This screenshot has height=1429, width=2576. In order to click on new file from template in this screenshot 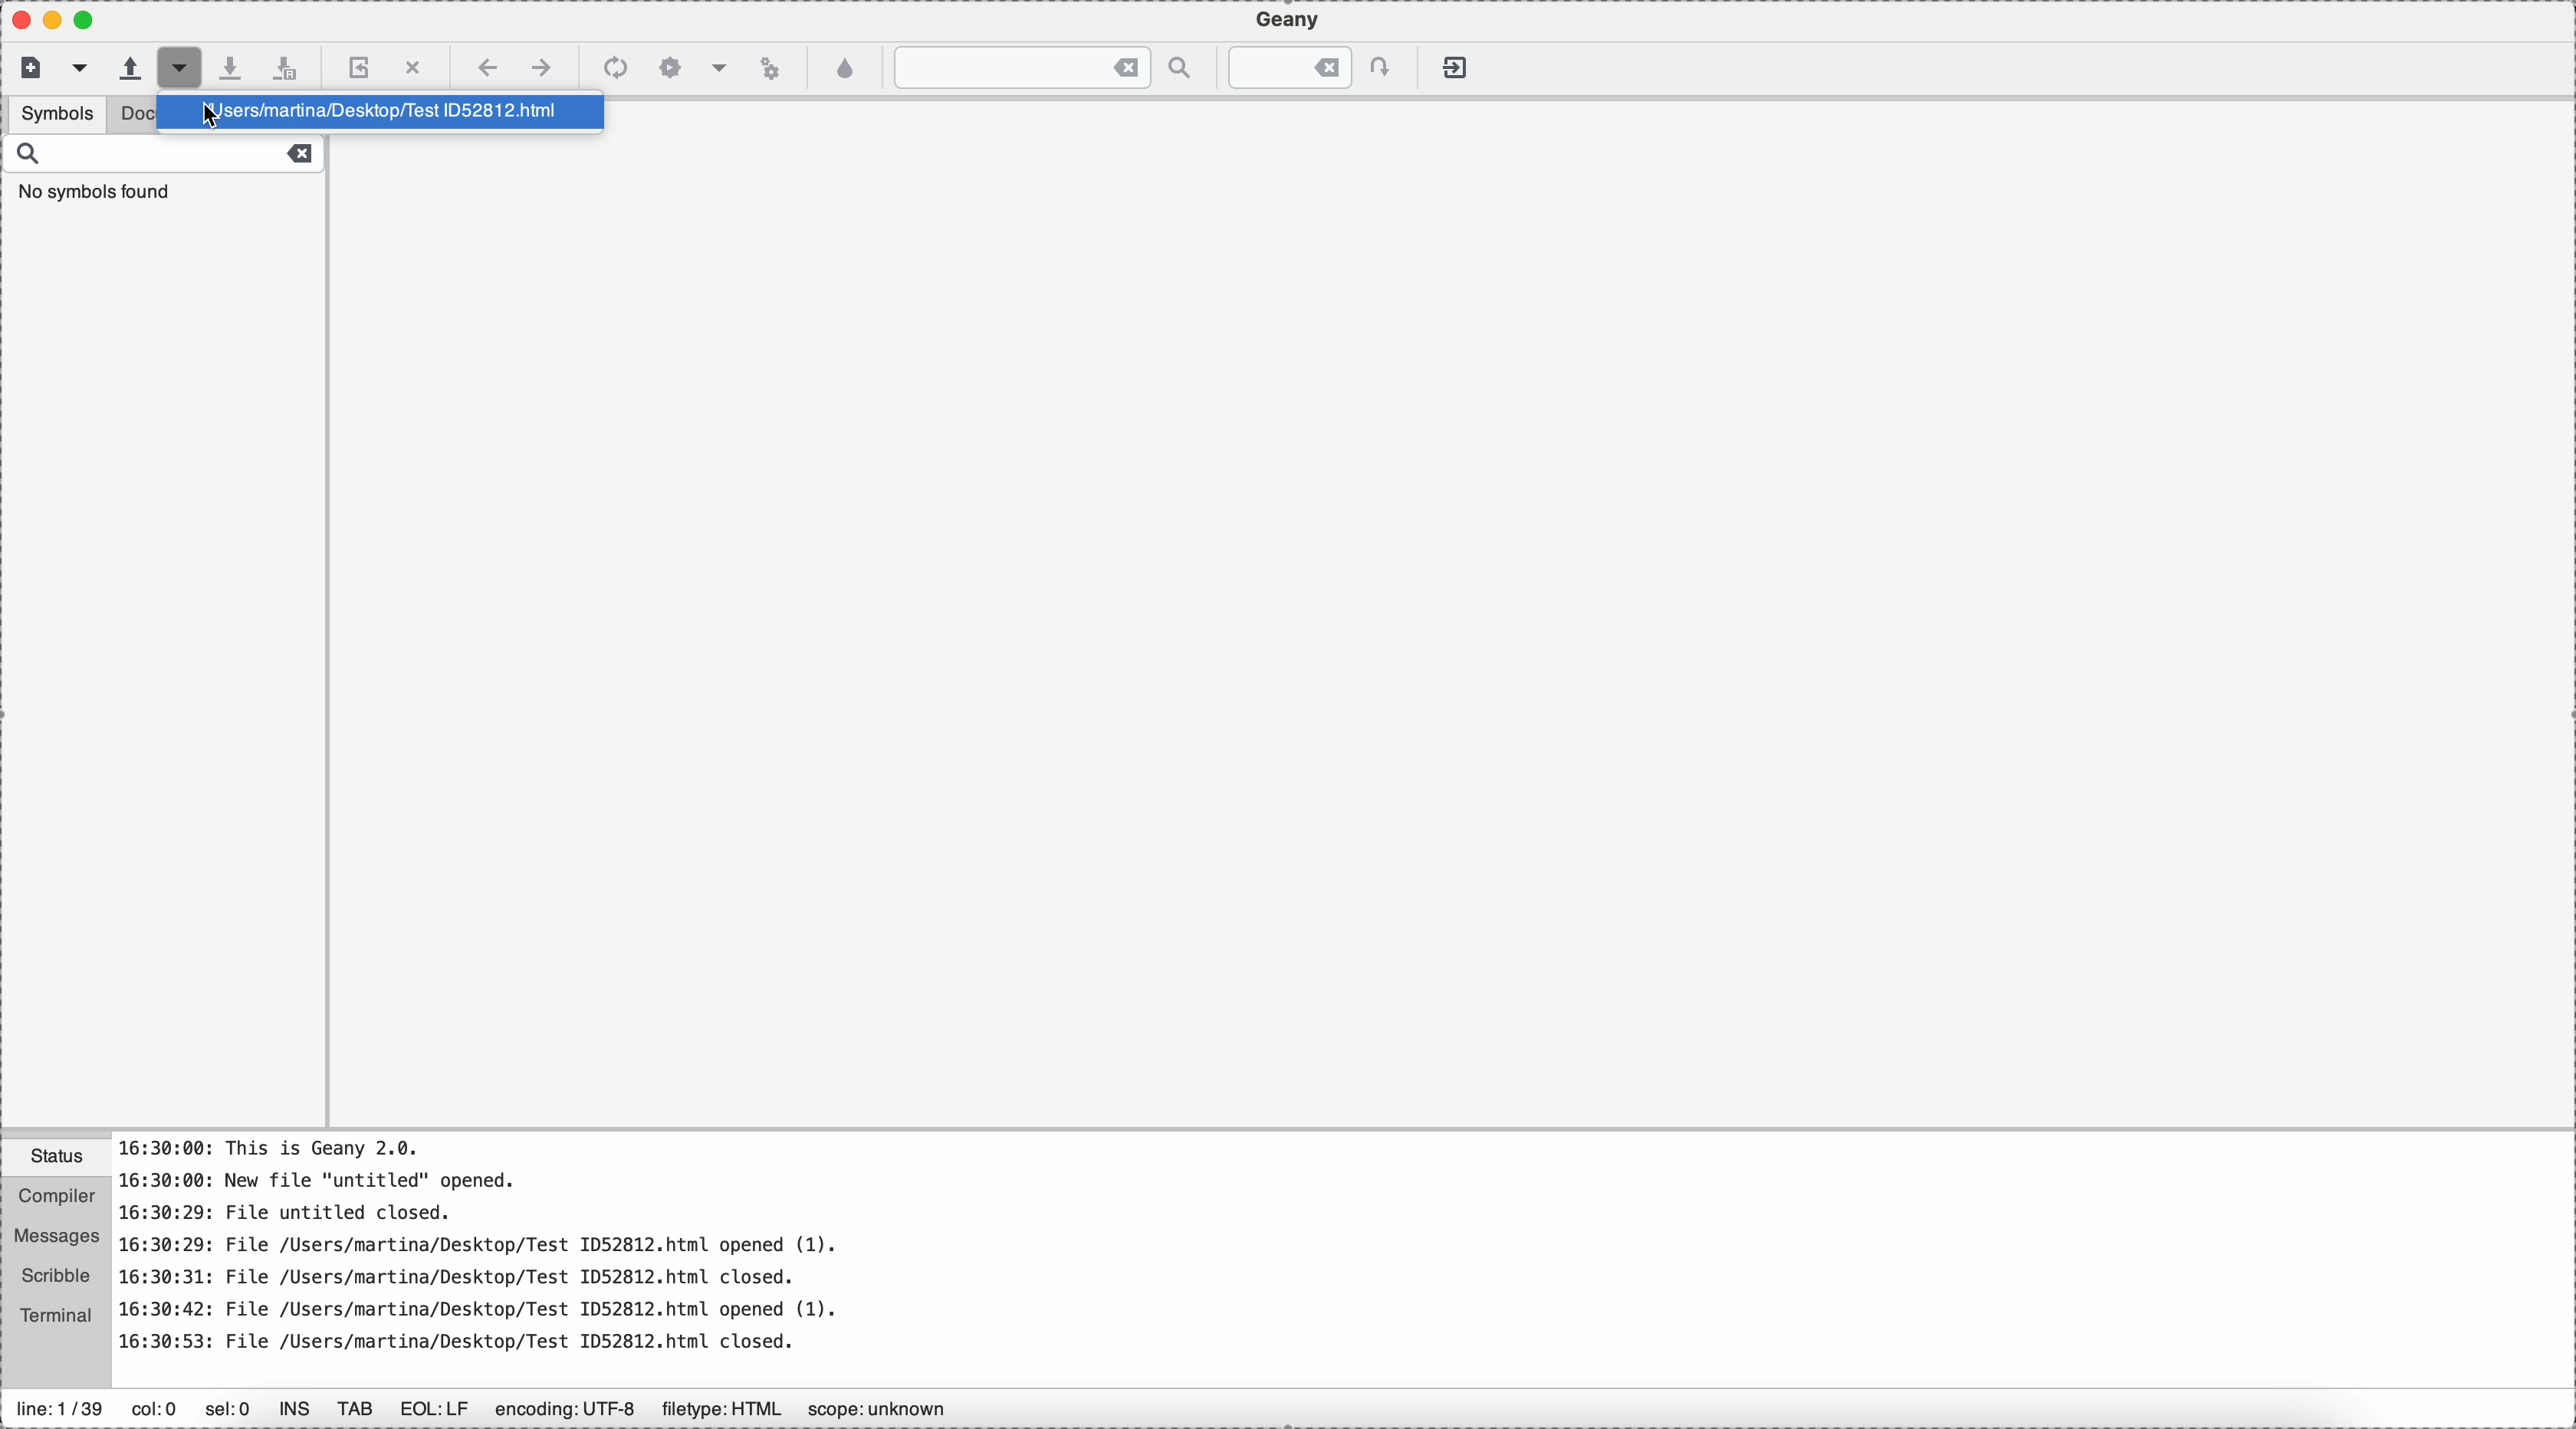, I will do `click(79, 68)`.